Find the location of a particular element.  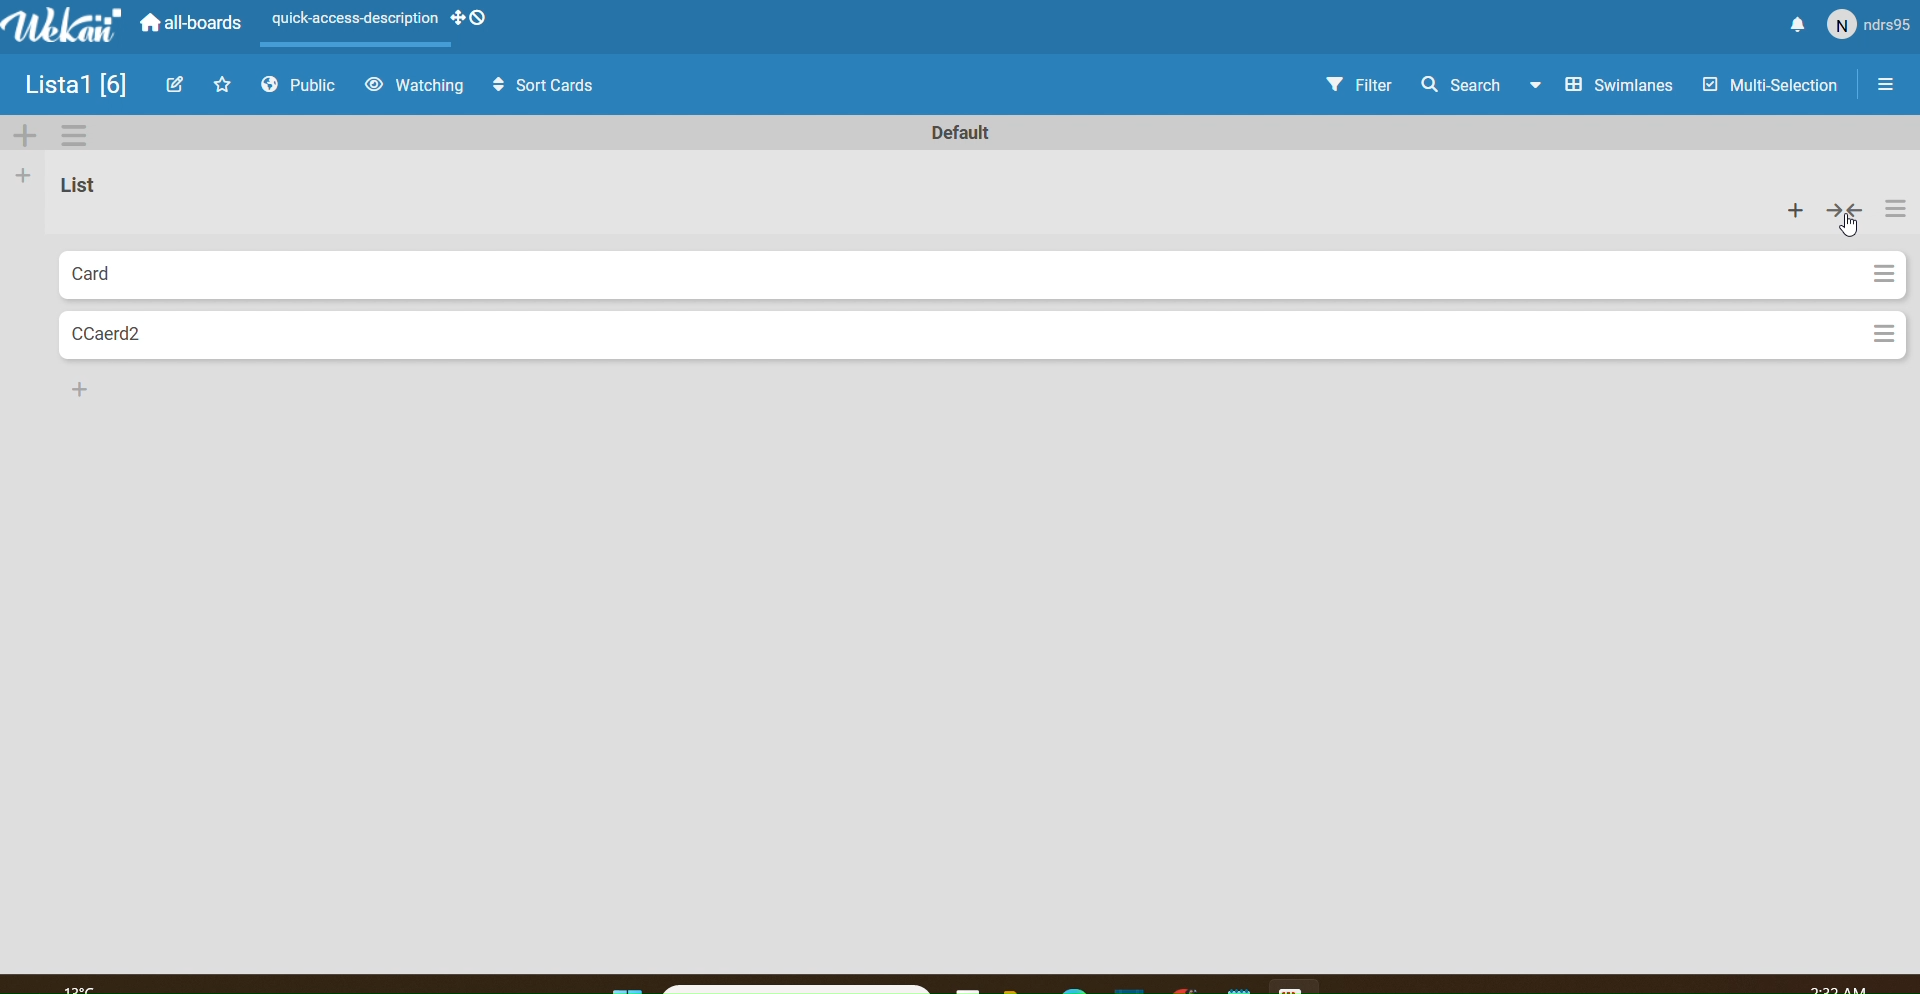

Sort Cards is located at coordinates (548, 86).